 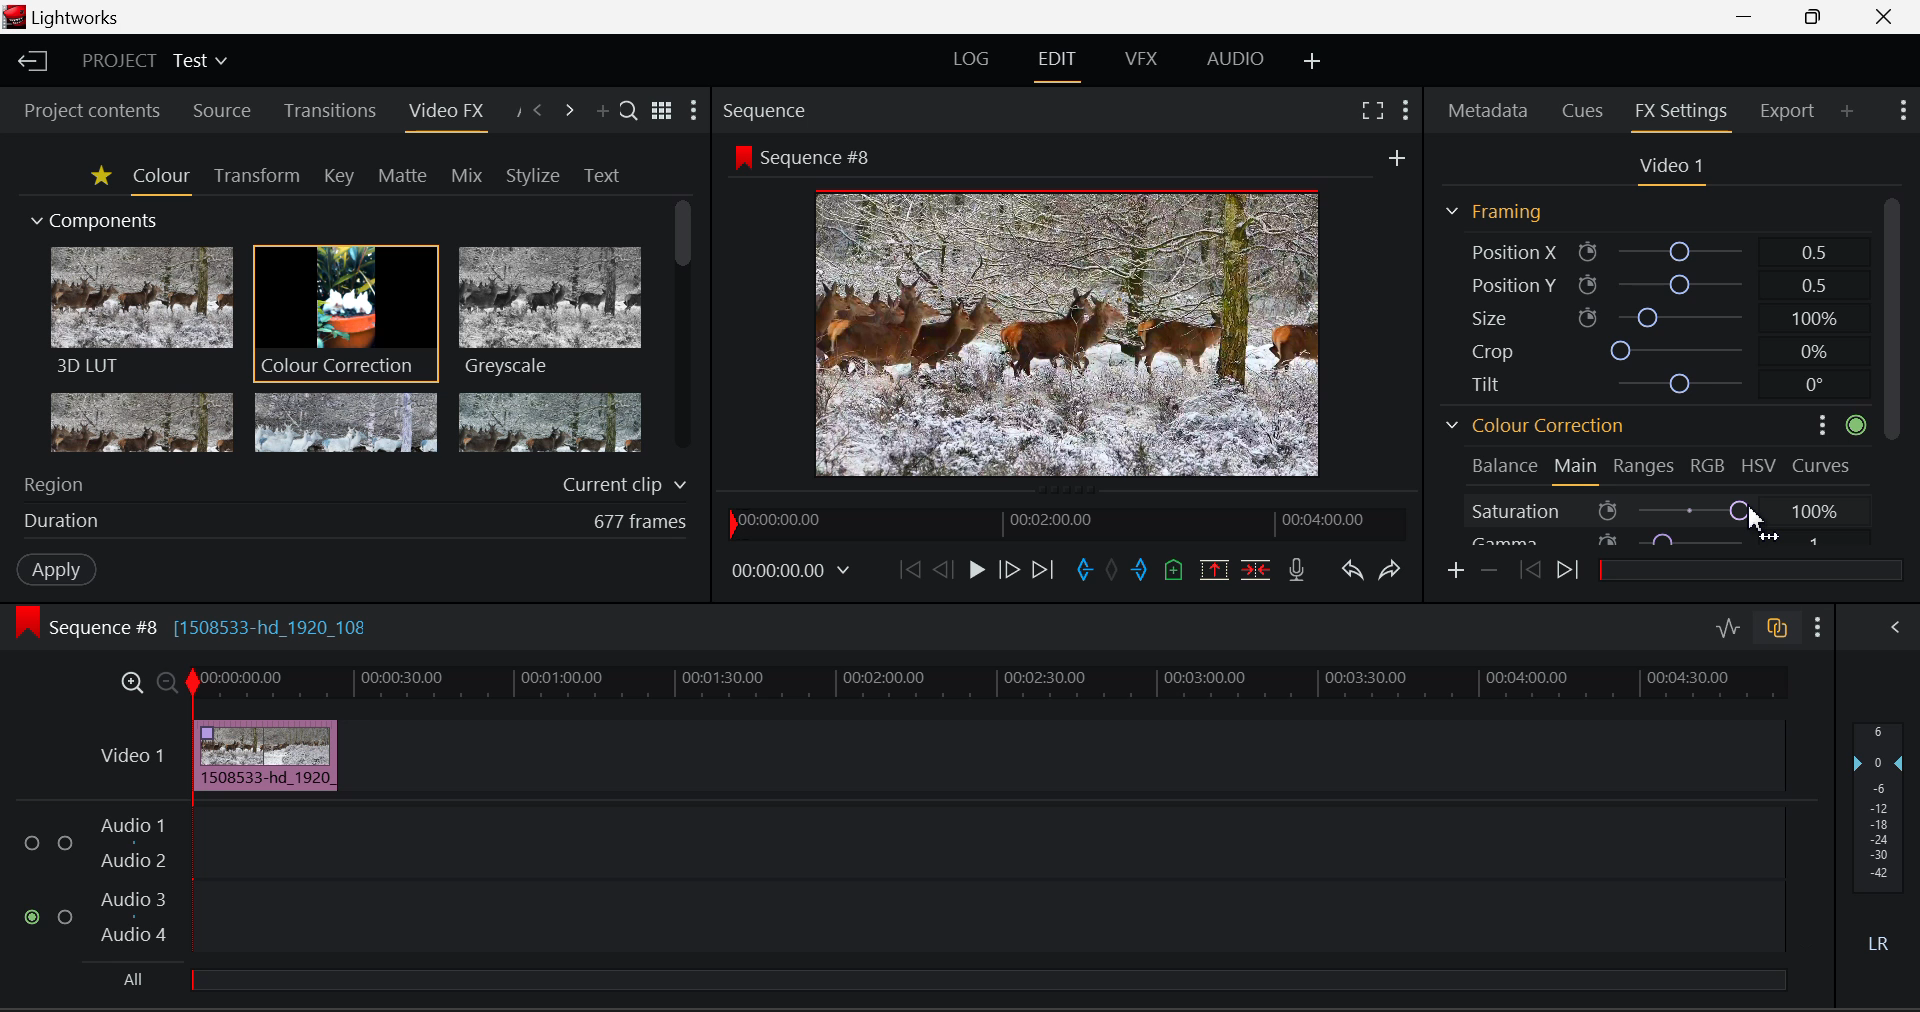 What do you see at coordinates (685, 333) in the screenshot?
I see `Scroll Bar` at bounding box center [685, 333].